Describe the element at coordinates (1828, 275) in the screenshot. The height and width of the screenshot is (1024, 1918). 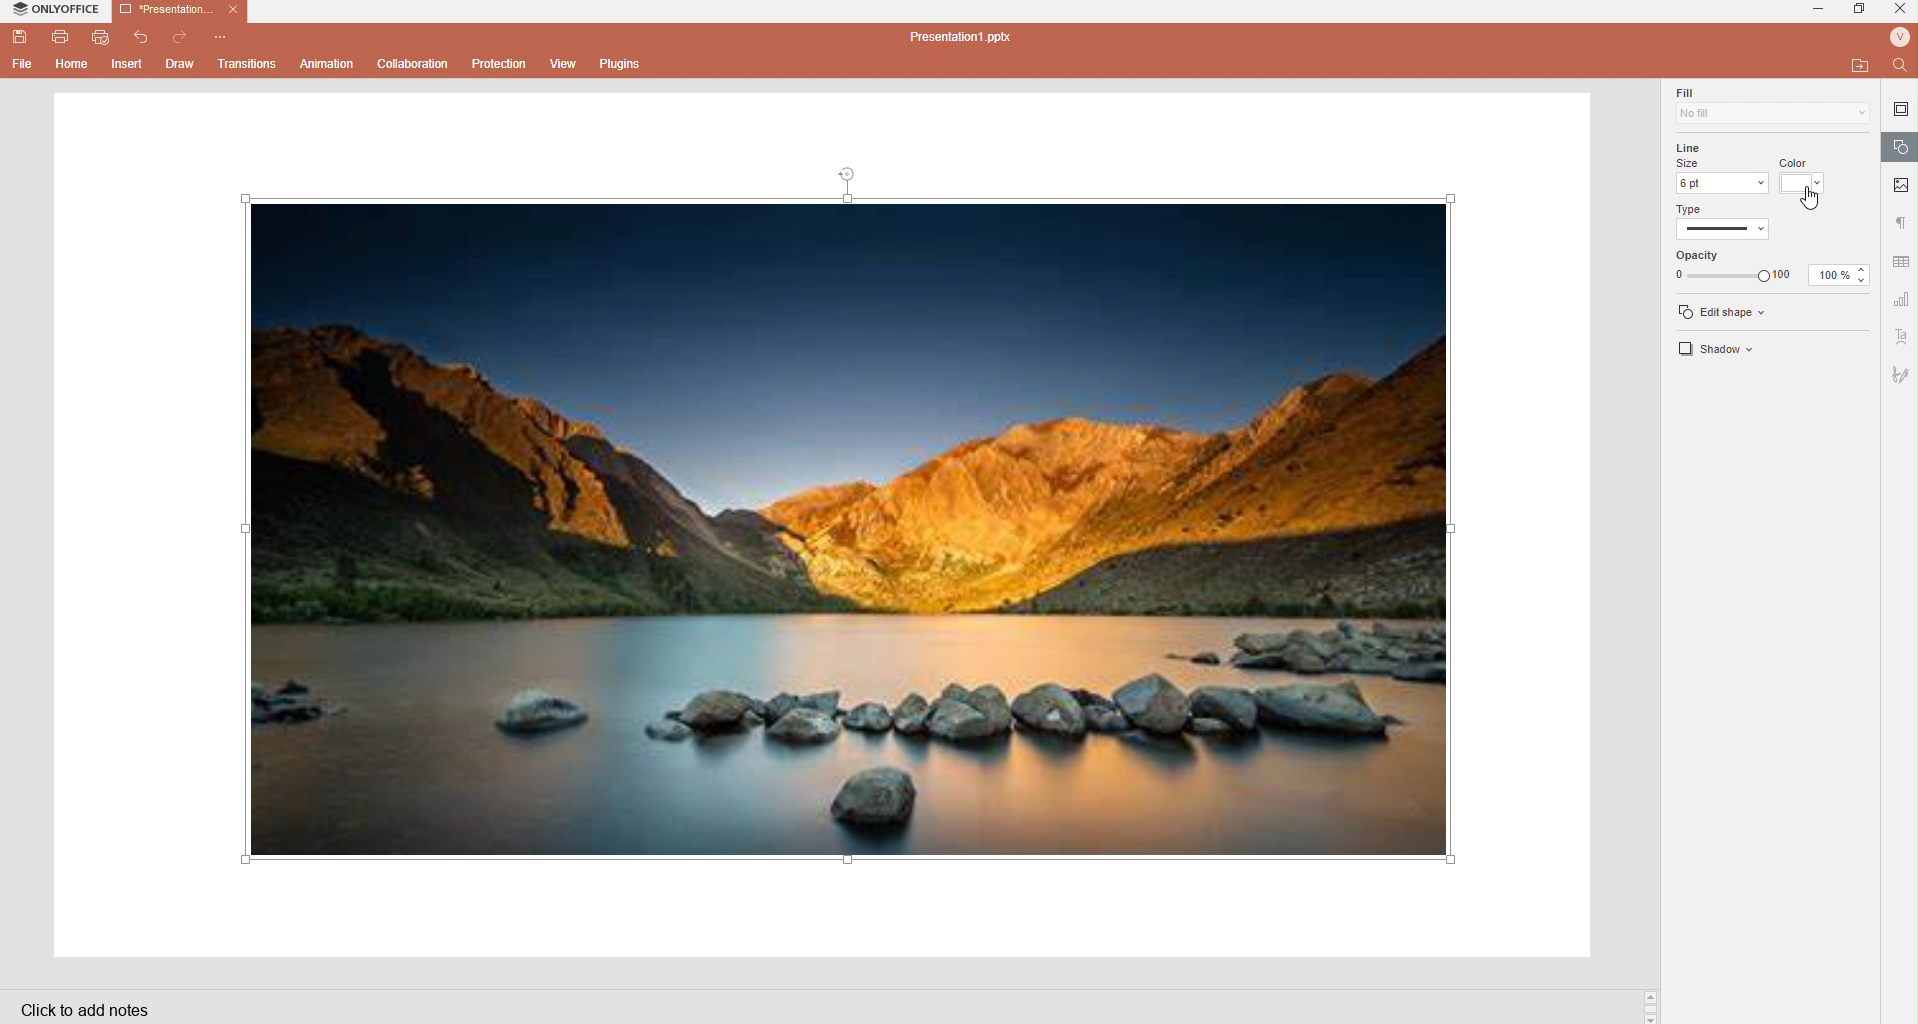
I see `100%` at that location.